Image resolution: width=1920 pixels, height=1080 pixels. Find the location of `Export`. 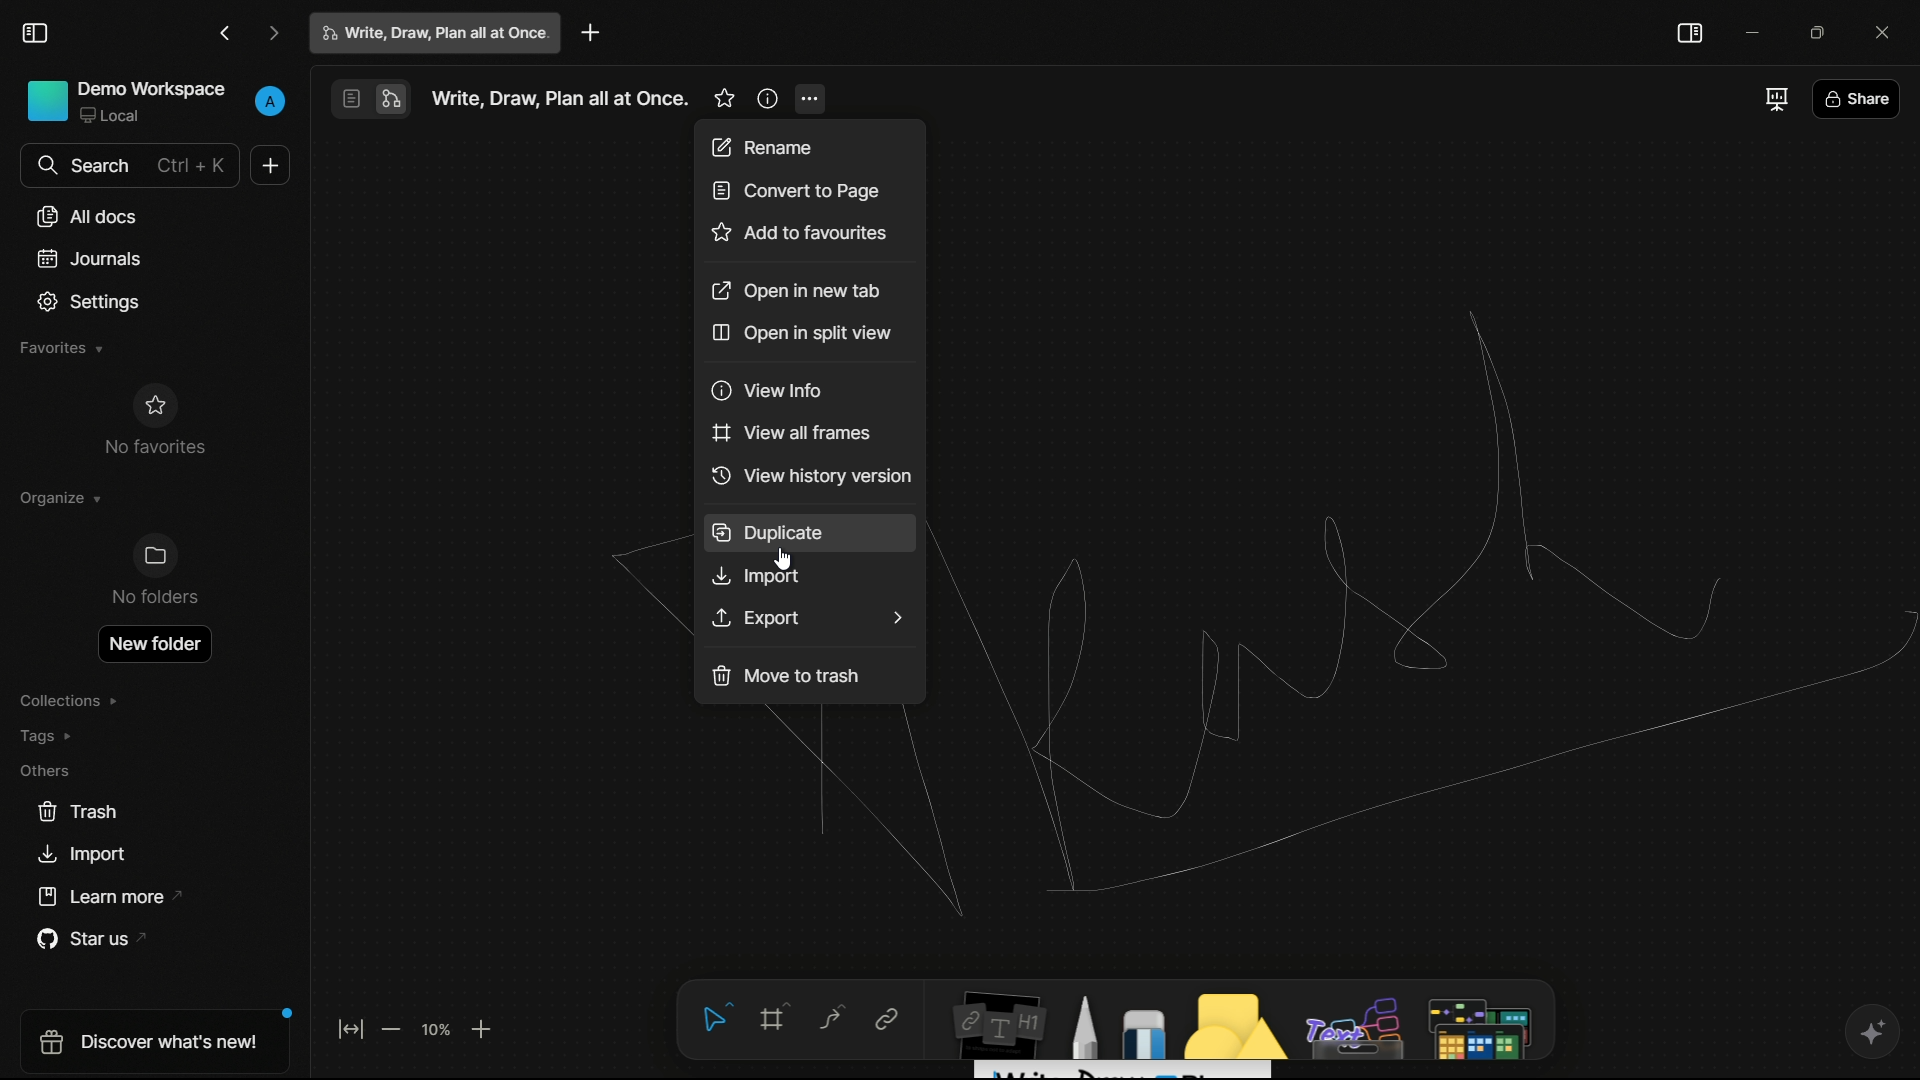

Export is located at coordinates (811, 616).